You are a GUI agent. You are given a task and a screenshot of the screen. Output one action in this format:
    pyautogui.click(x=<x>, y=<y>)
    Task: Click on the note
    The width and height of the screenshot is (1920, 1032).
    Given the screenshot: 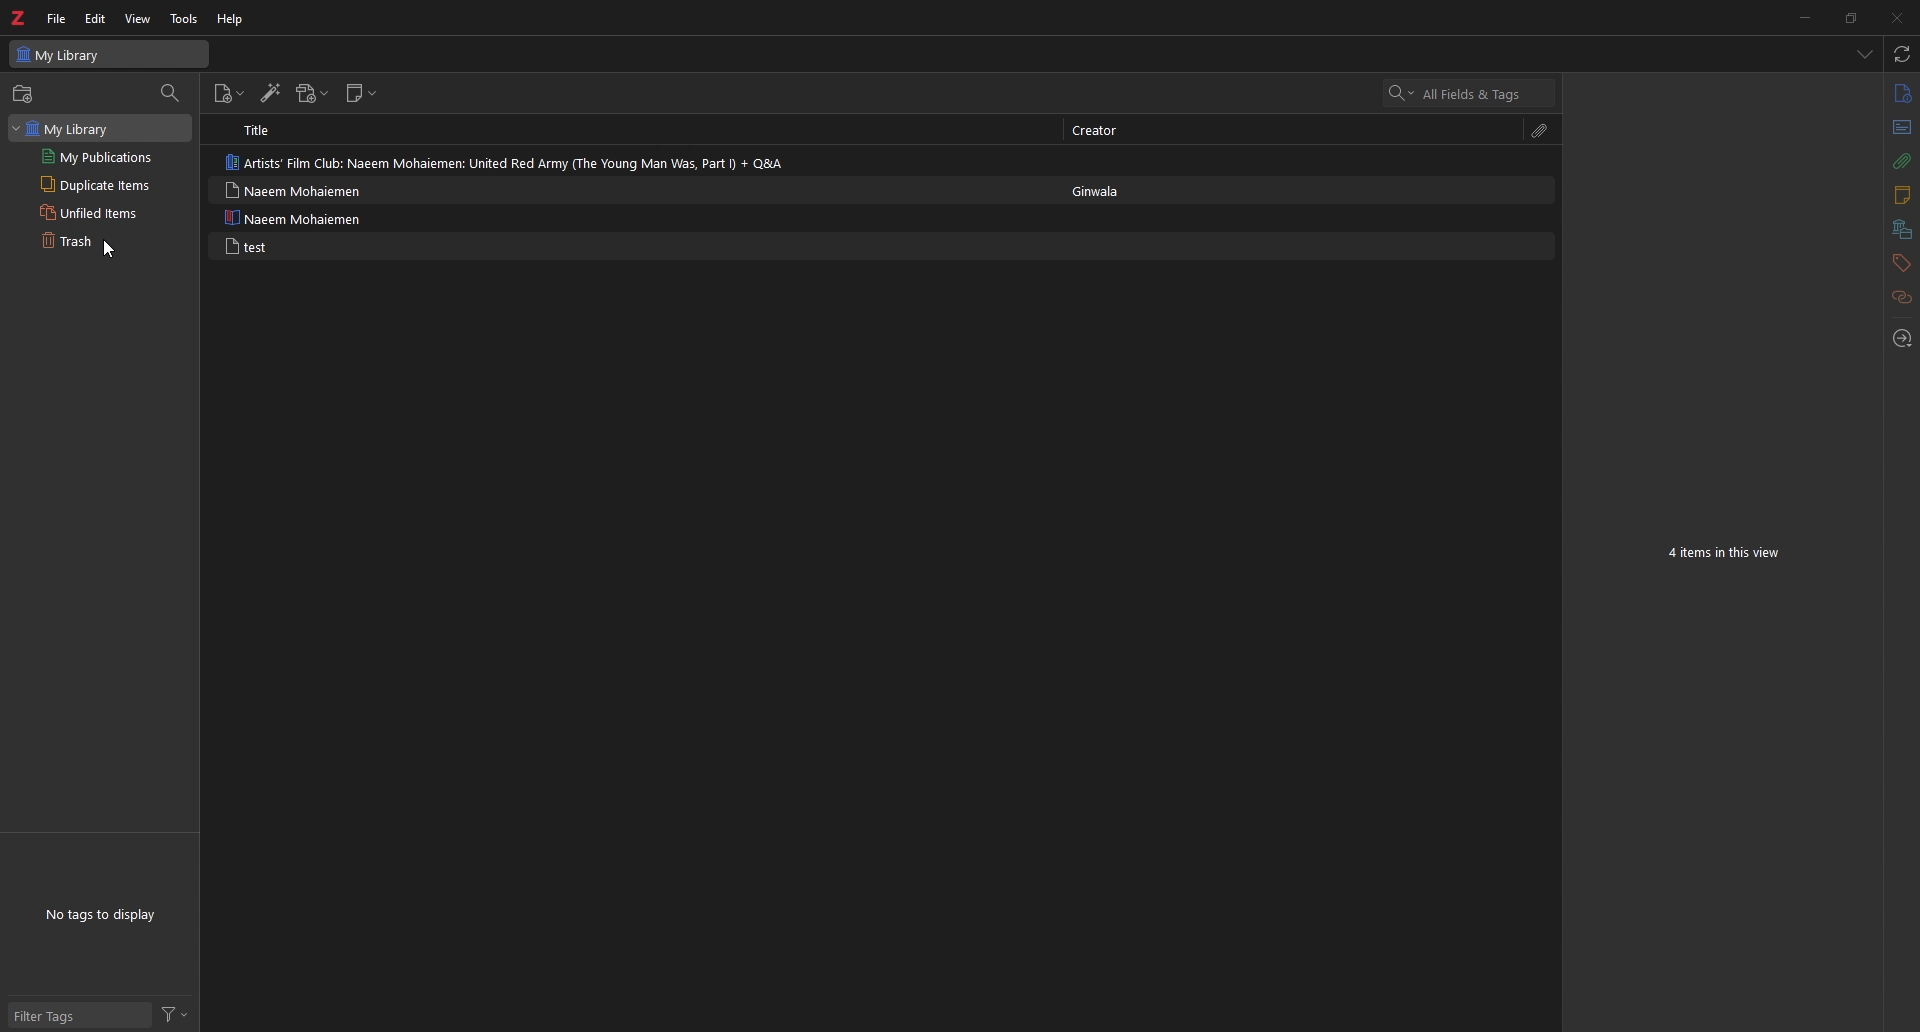 What is the action you would take?
    pyautogui.click(x=507, y=161)
    